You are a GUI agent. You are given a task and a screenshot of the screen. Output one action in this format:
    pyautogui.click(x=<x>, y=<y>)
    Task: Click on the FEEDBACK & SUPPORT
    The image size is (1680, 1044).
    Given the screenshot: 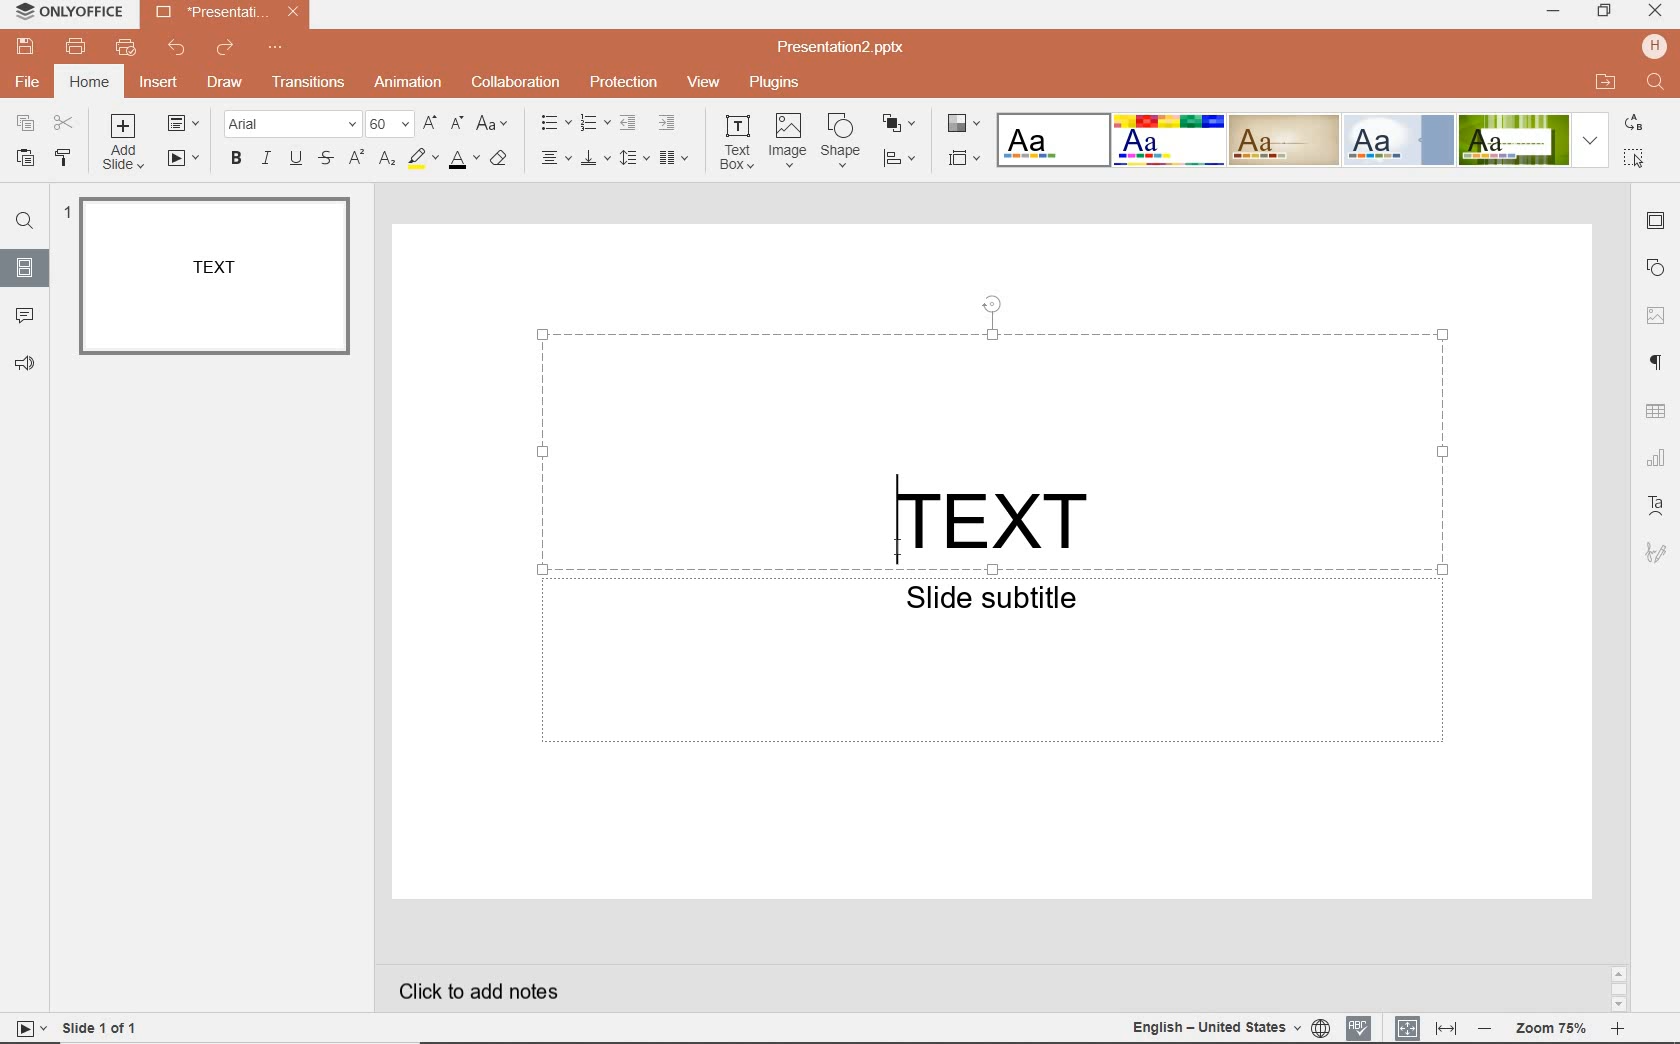 What is the action you would take?
    pyautogui.click(x=26, y=366)
    